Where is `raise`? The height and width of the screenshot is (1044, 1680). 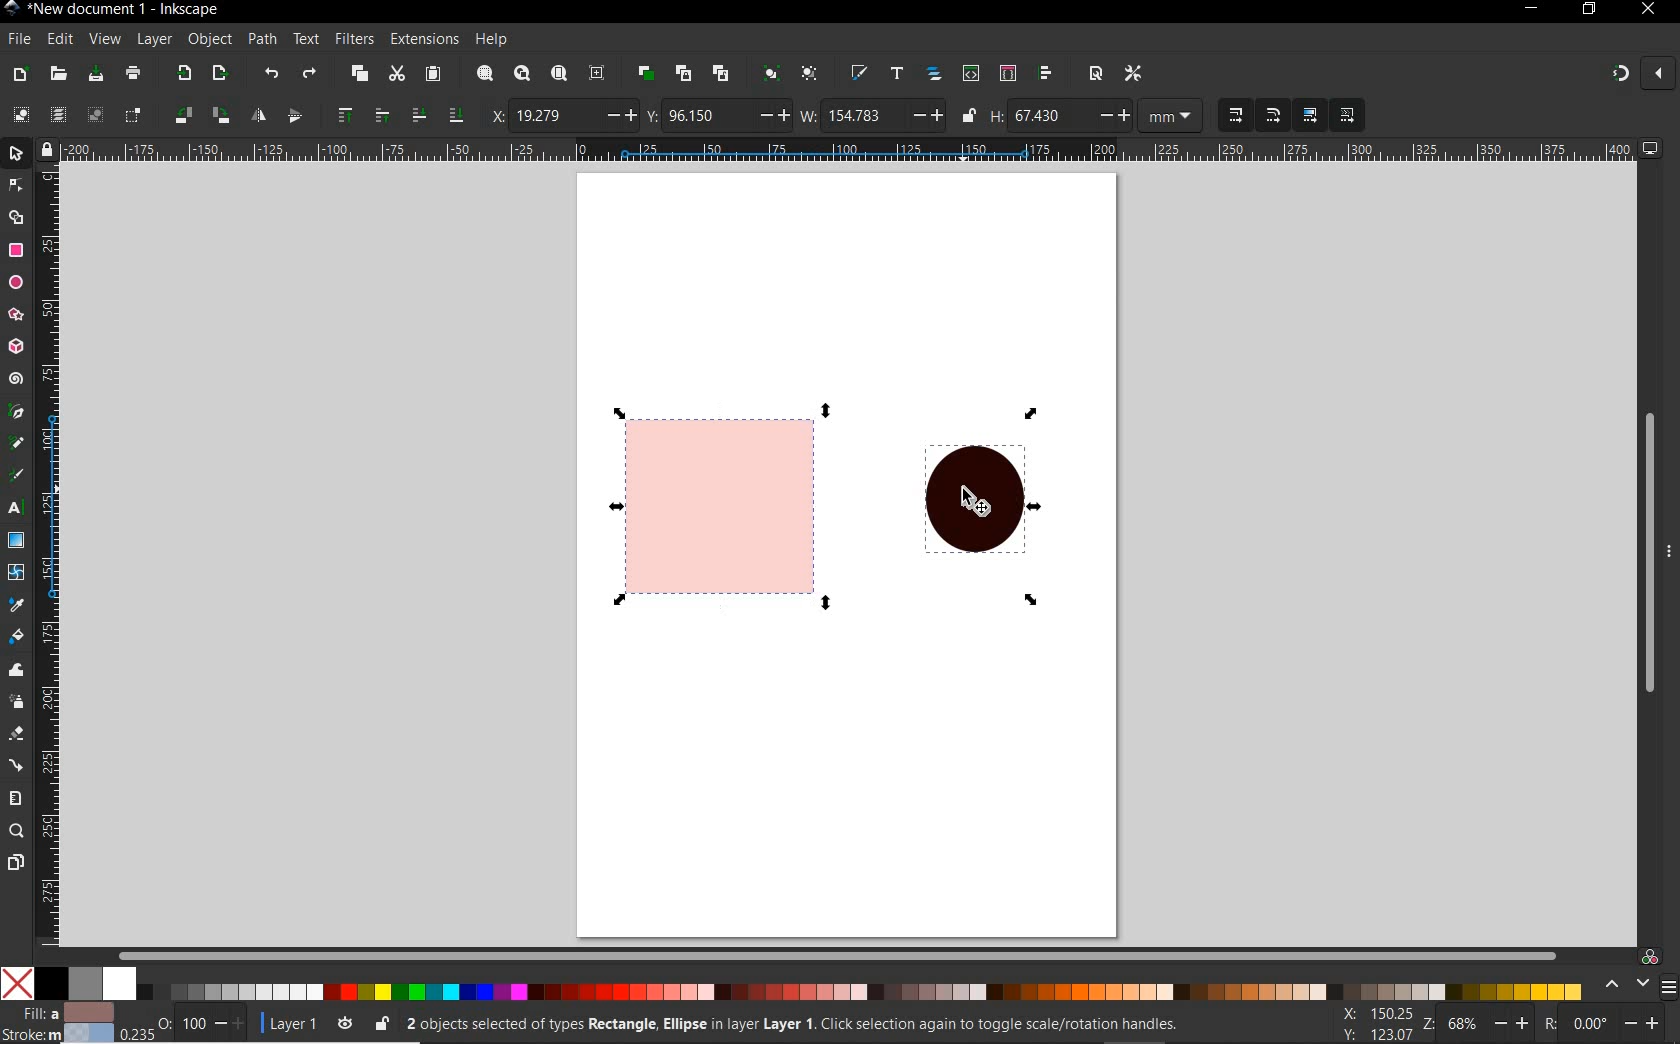
raise is located at coordinates (380, 113).